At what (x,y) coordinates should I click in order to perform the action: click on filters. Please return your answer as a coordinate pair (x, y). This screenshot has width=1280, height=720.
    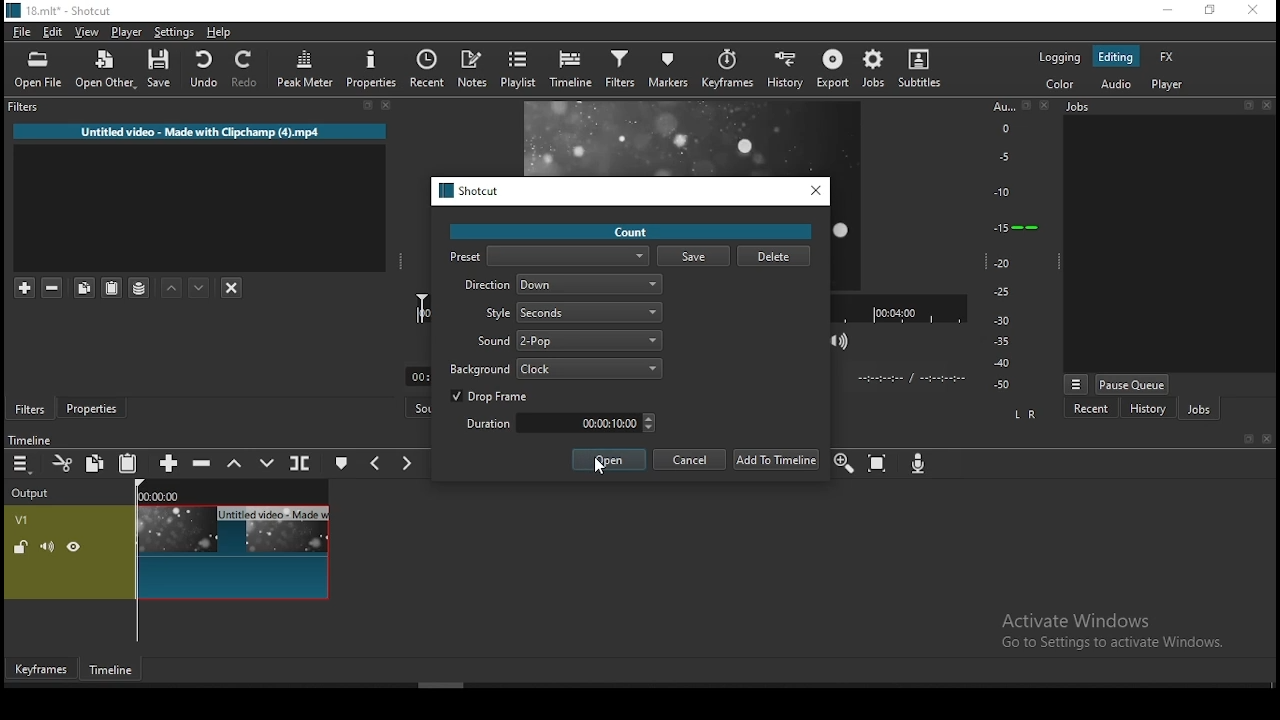
    Looking at the image, I should click on (32, 407).